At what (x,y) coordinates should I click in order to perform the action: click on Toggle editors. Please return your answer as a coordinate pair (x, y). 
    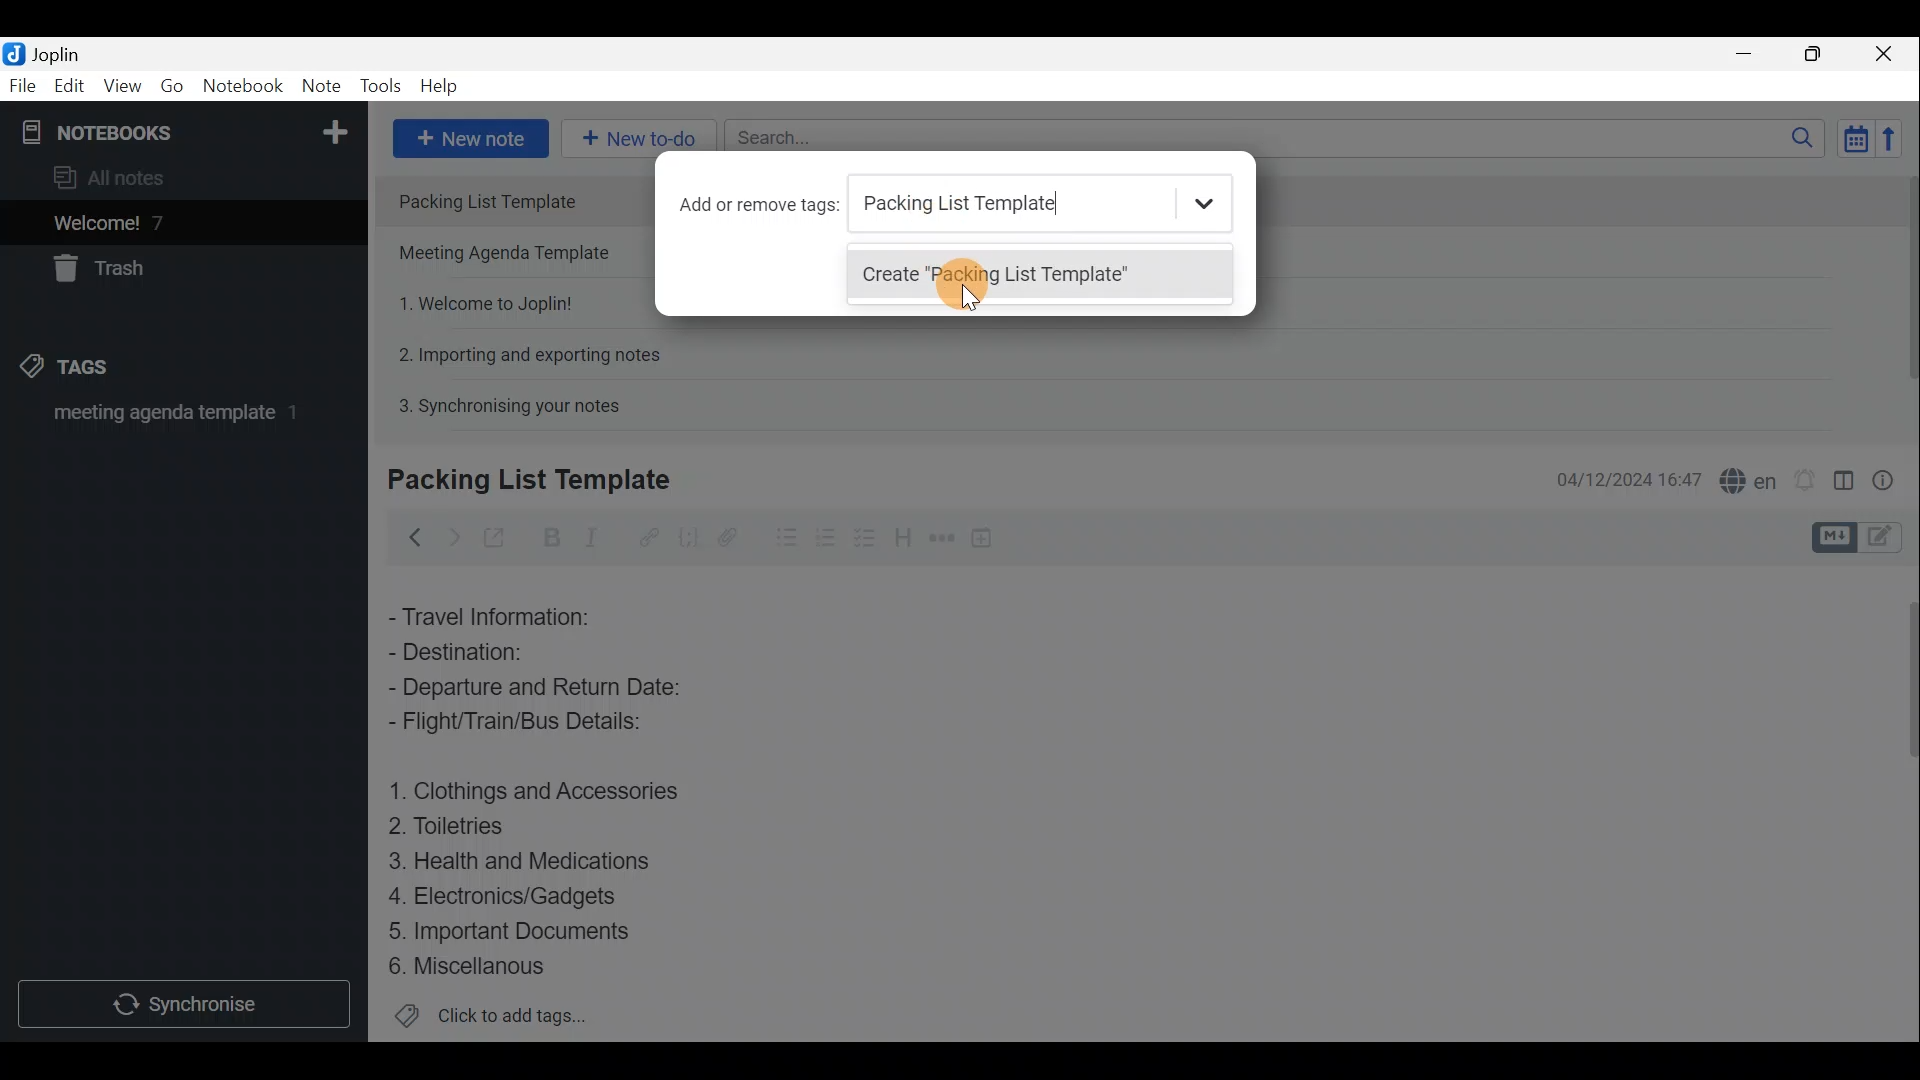
    Looking at the image, I should click on (1837, 535).